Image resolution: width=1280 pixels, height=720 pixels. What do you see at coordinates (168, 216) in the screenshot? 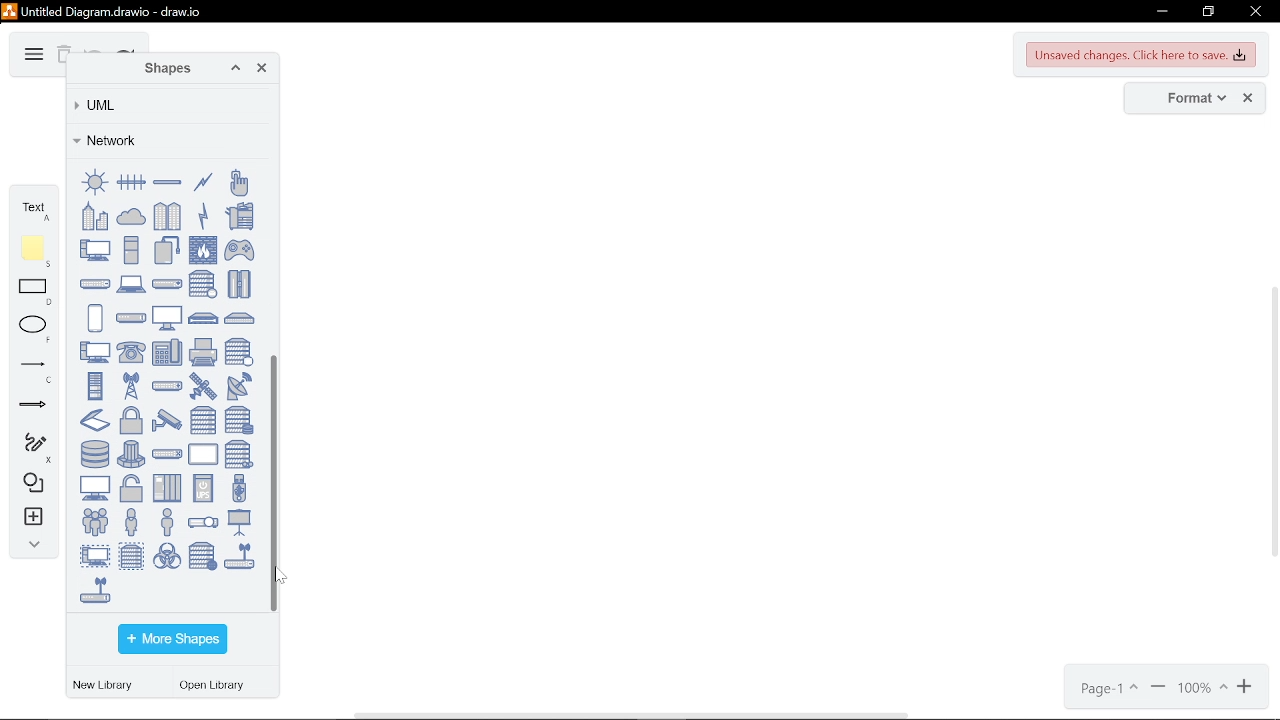
I see `community` at bounding box center [168, 216].